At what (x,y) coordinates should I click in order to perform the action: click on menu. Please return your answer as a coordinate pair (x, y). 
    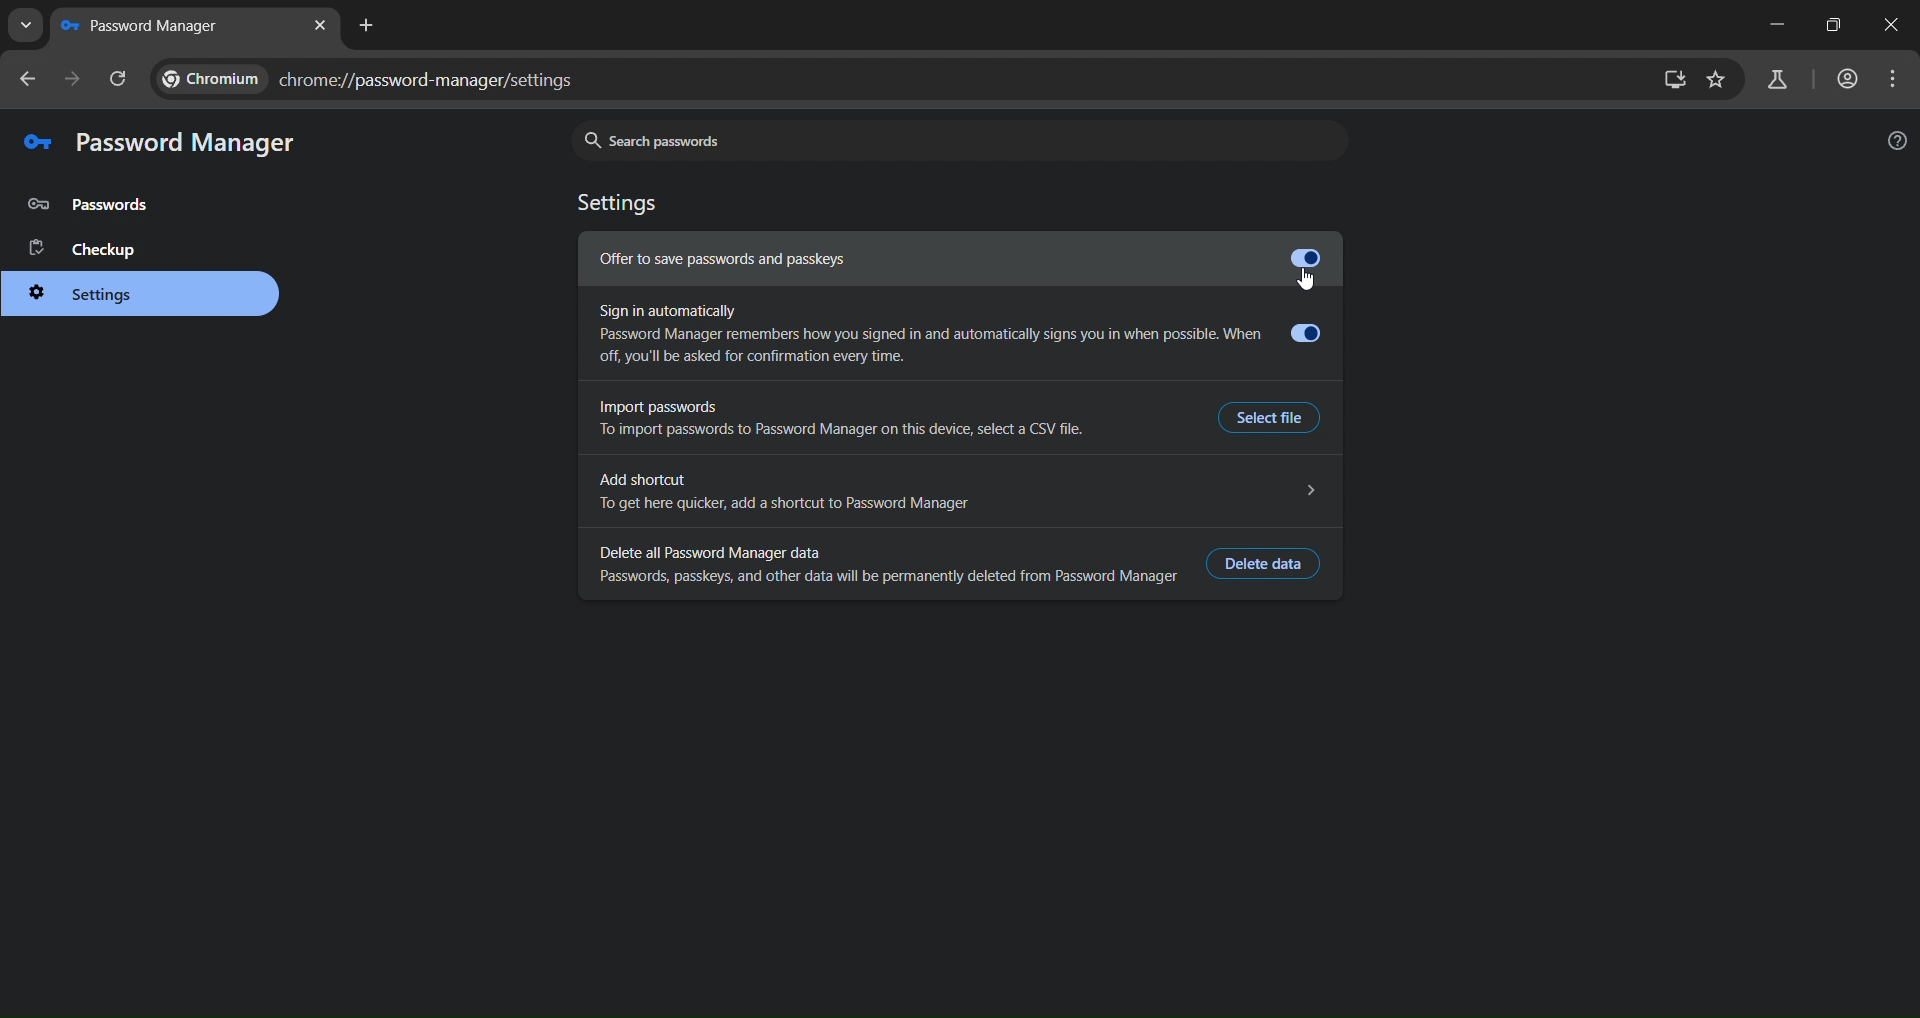
    Looking at the image, I should click on (1894, 81).